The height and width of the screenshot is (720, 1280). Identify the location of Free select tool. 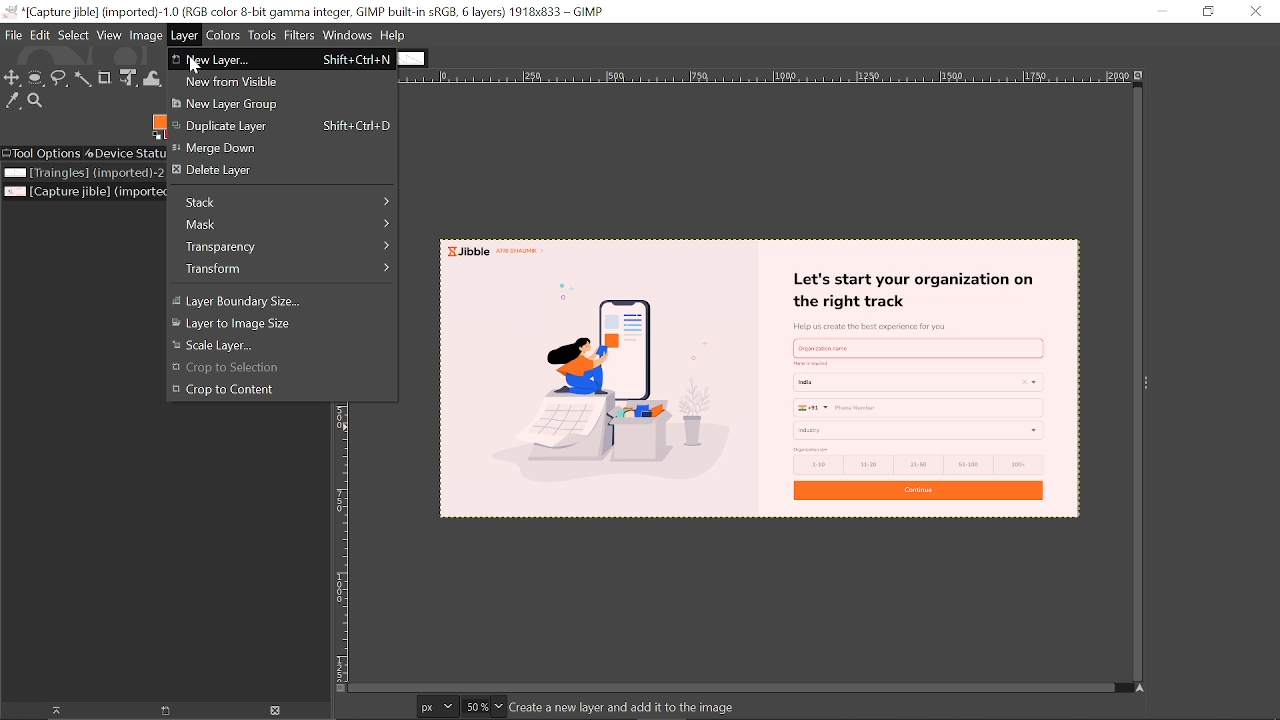
(59, 78).